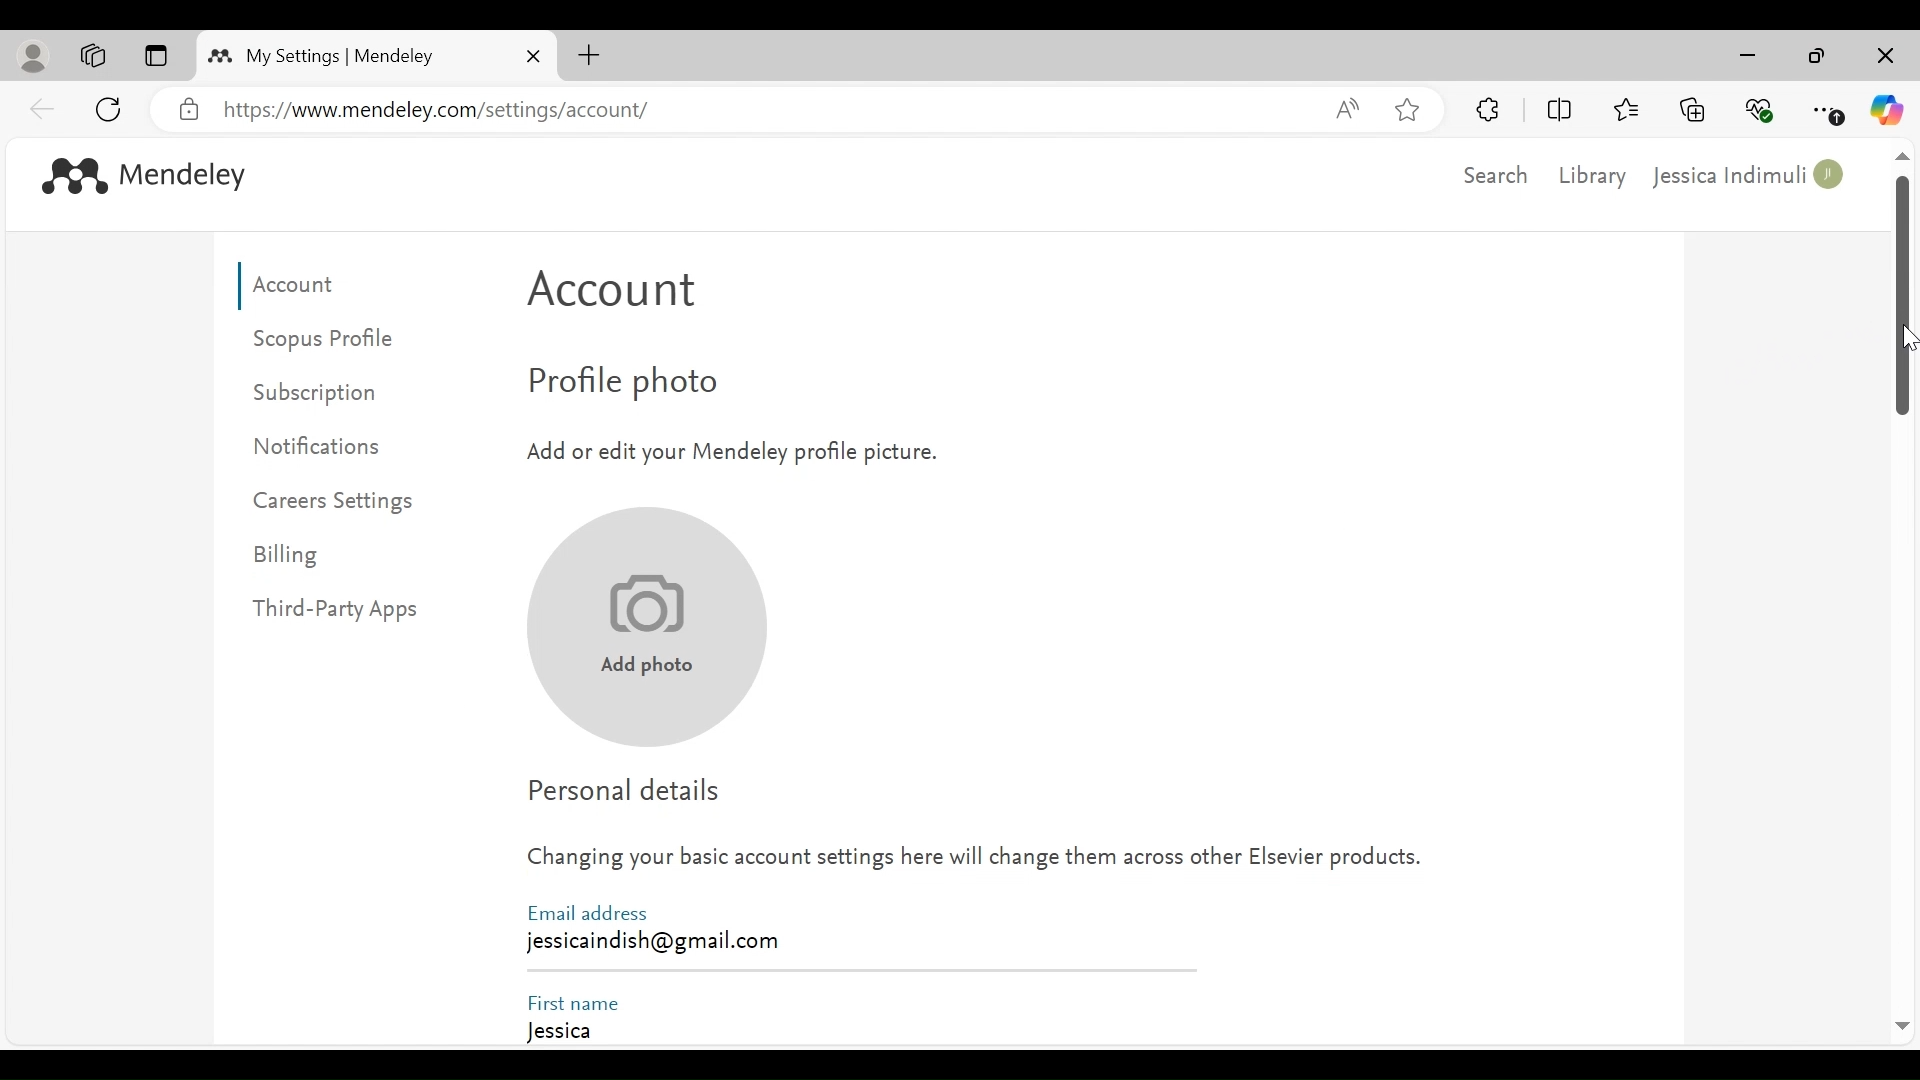  Describe the element at coordinates (1751, 176) in the screenshot. I see `jessica indimuli` at that location.